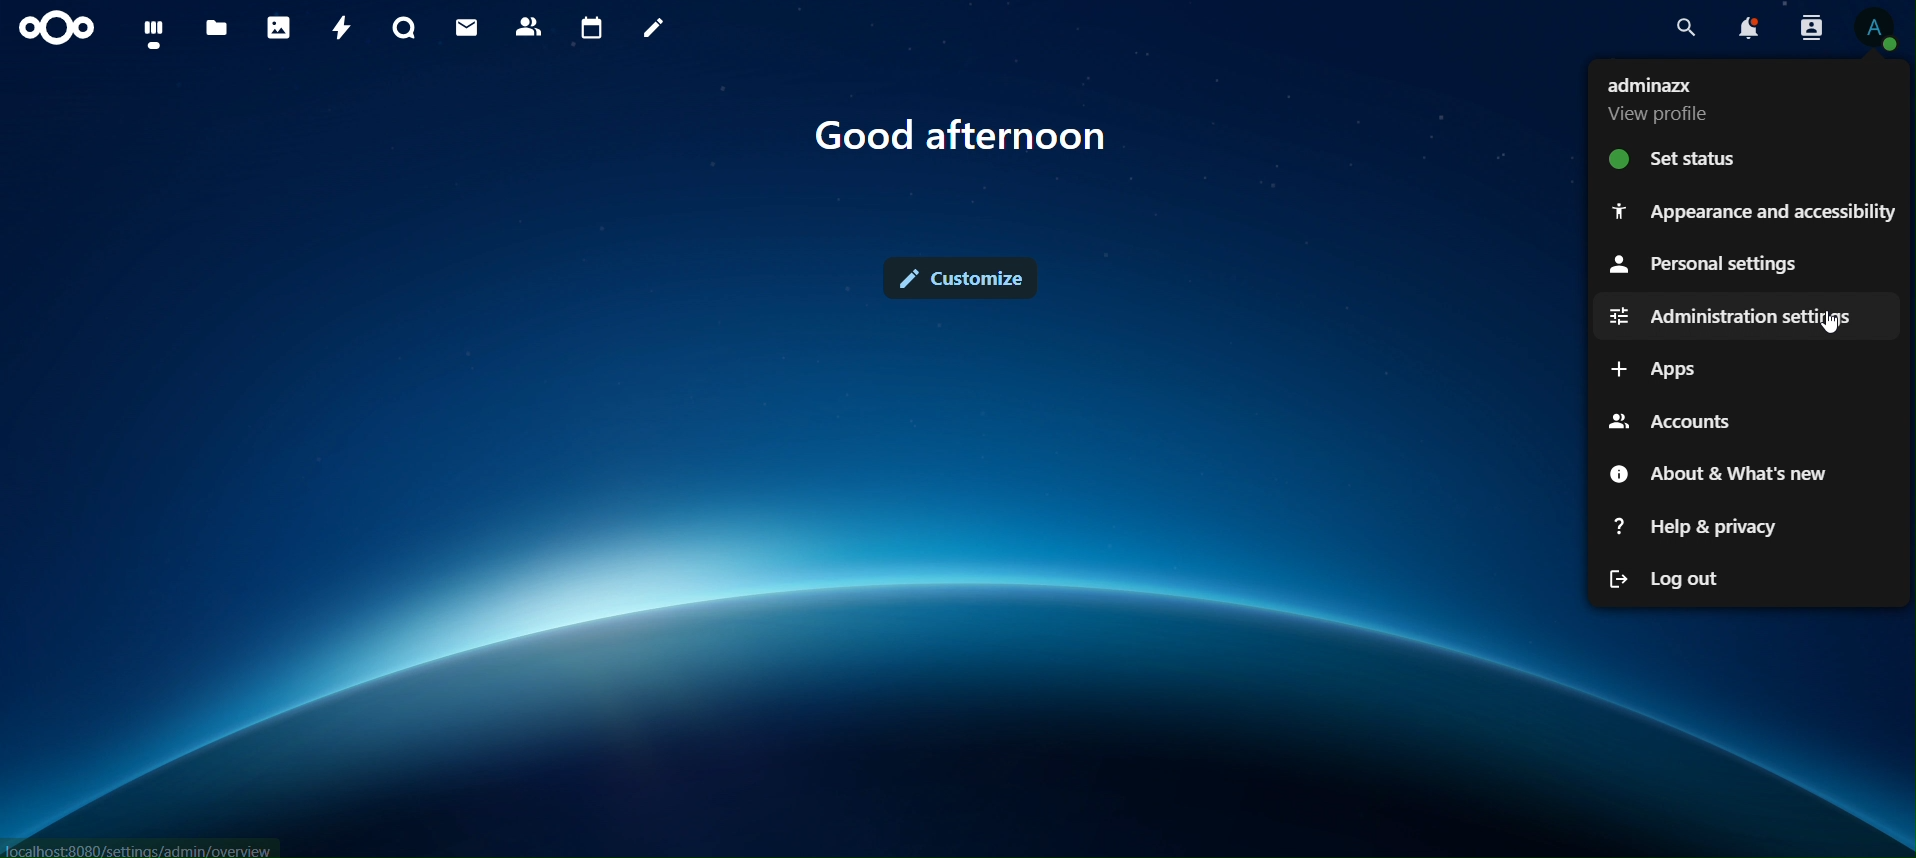  Describe the element at coordinates (465, 27) in the screenshot. I see `mail` at that location.